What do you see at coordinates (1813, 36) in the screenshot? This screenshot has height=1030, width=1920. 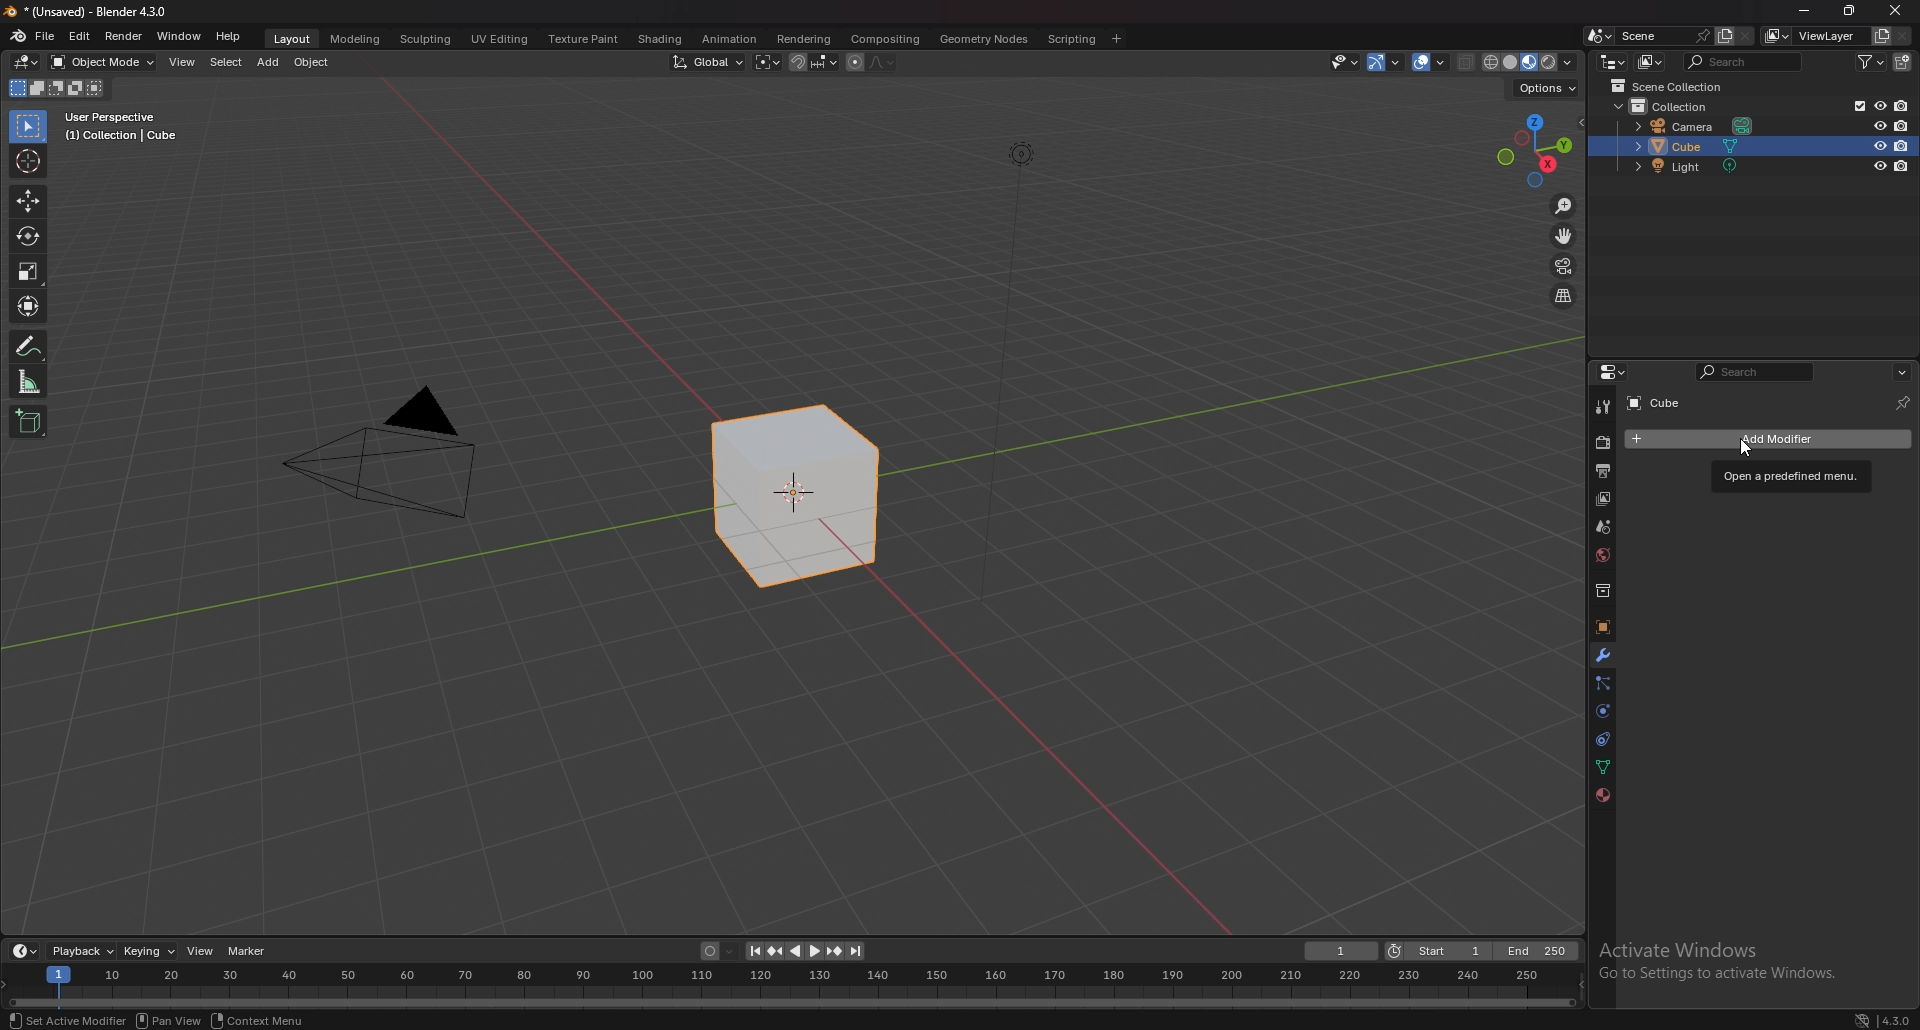 I see `view layer` at bounding box center [1813, 36].